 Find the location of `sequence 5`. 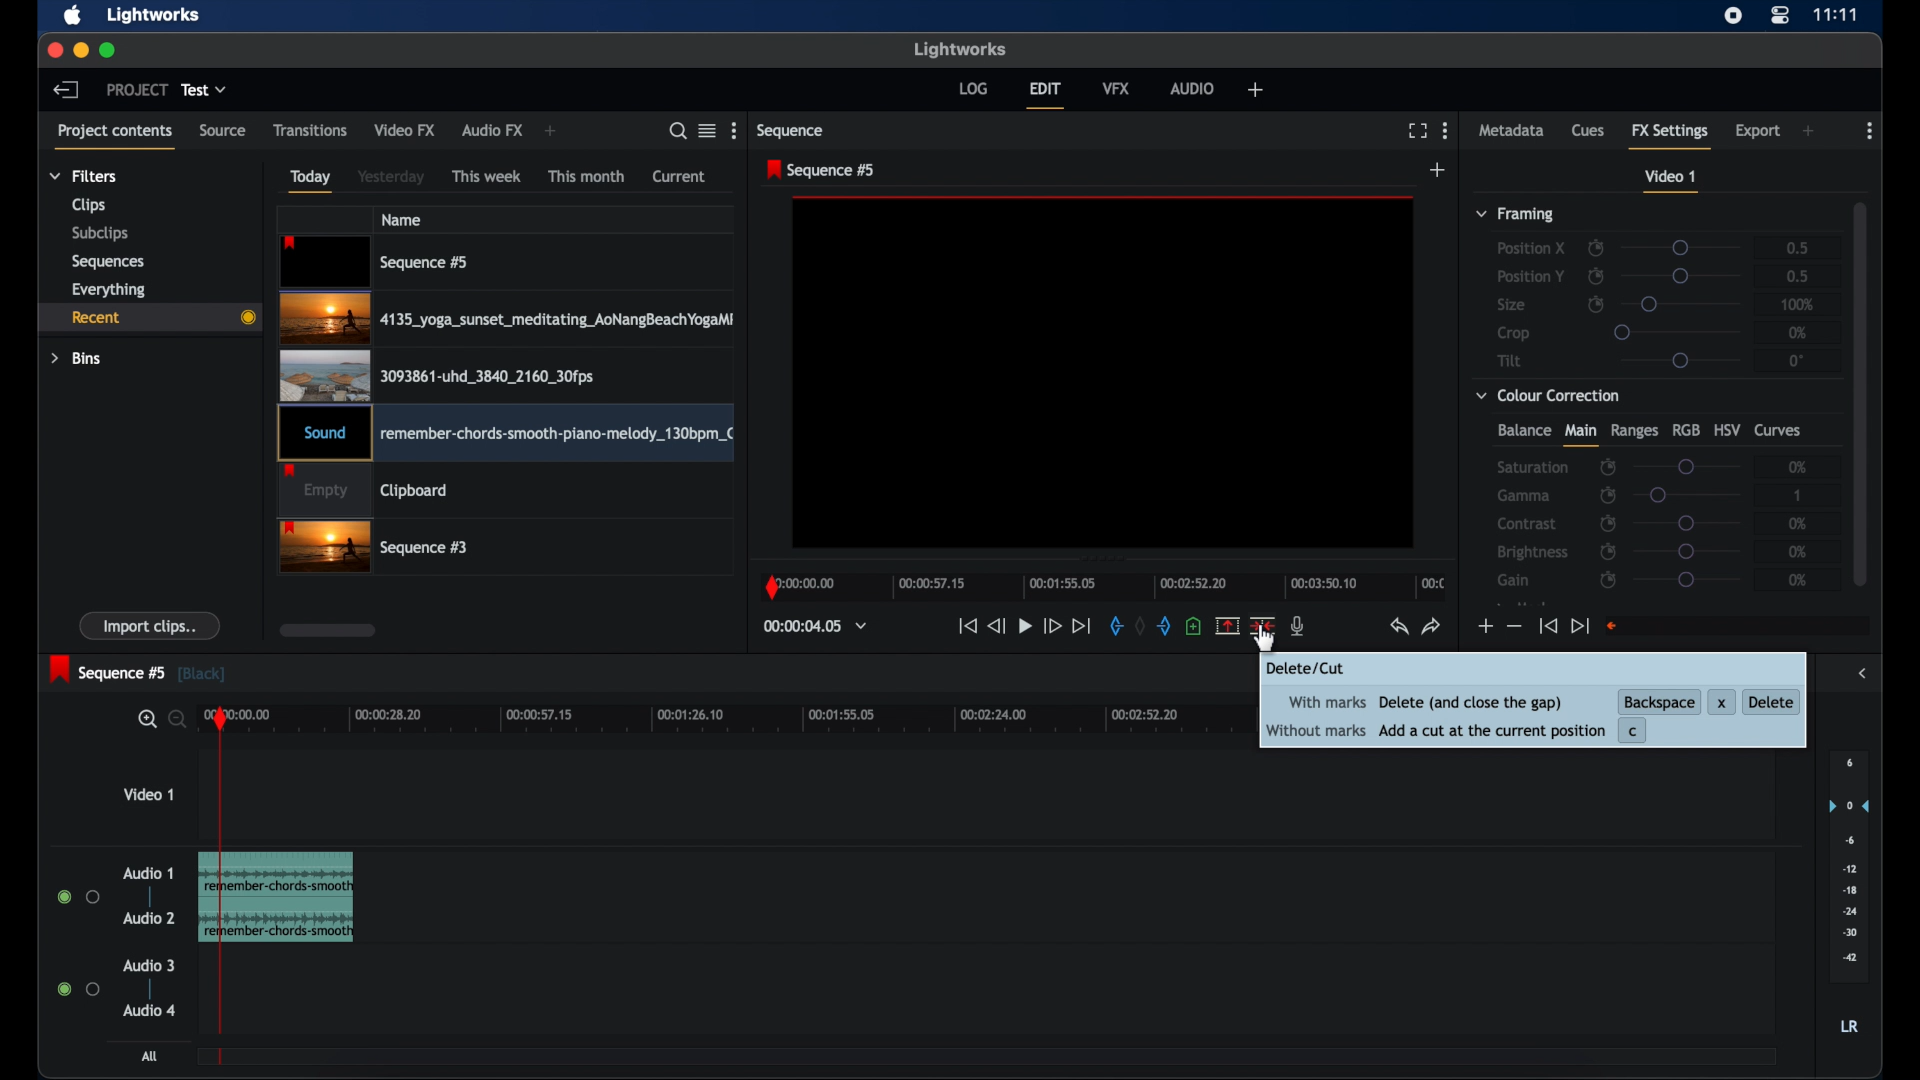

sequence 5 is located at coordinates (823, 170).